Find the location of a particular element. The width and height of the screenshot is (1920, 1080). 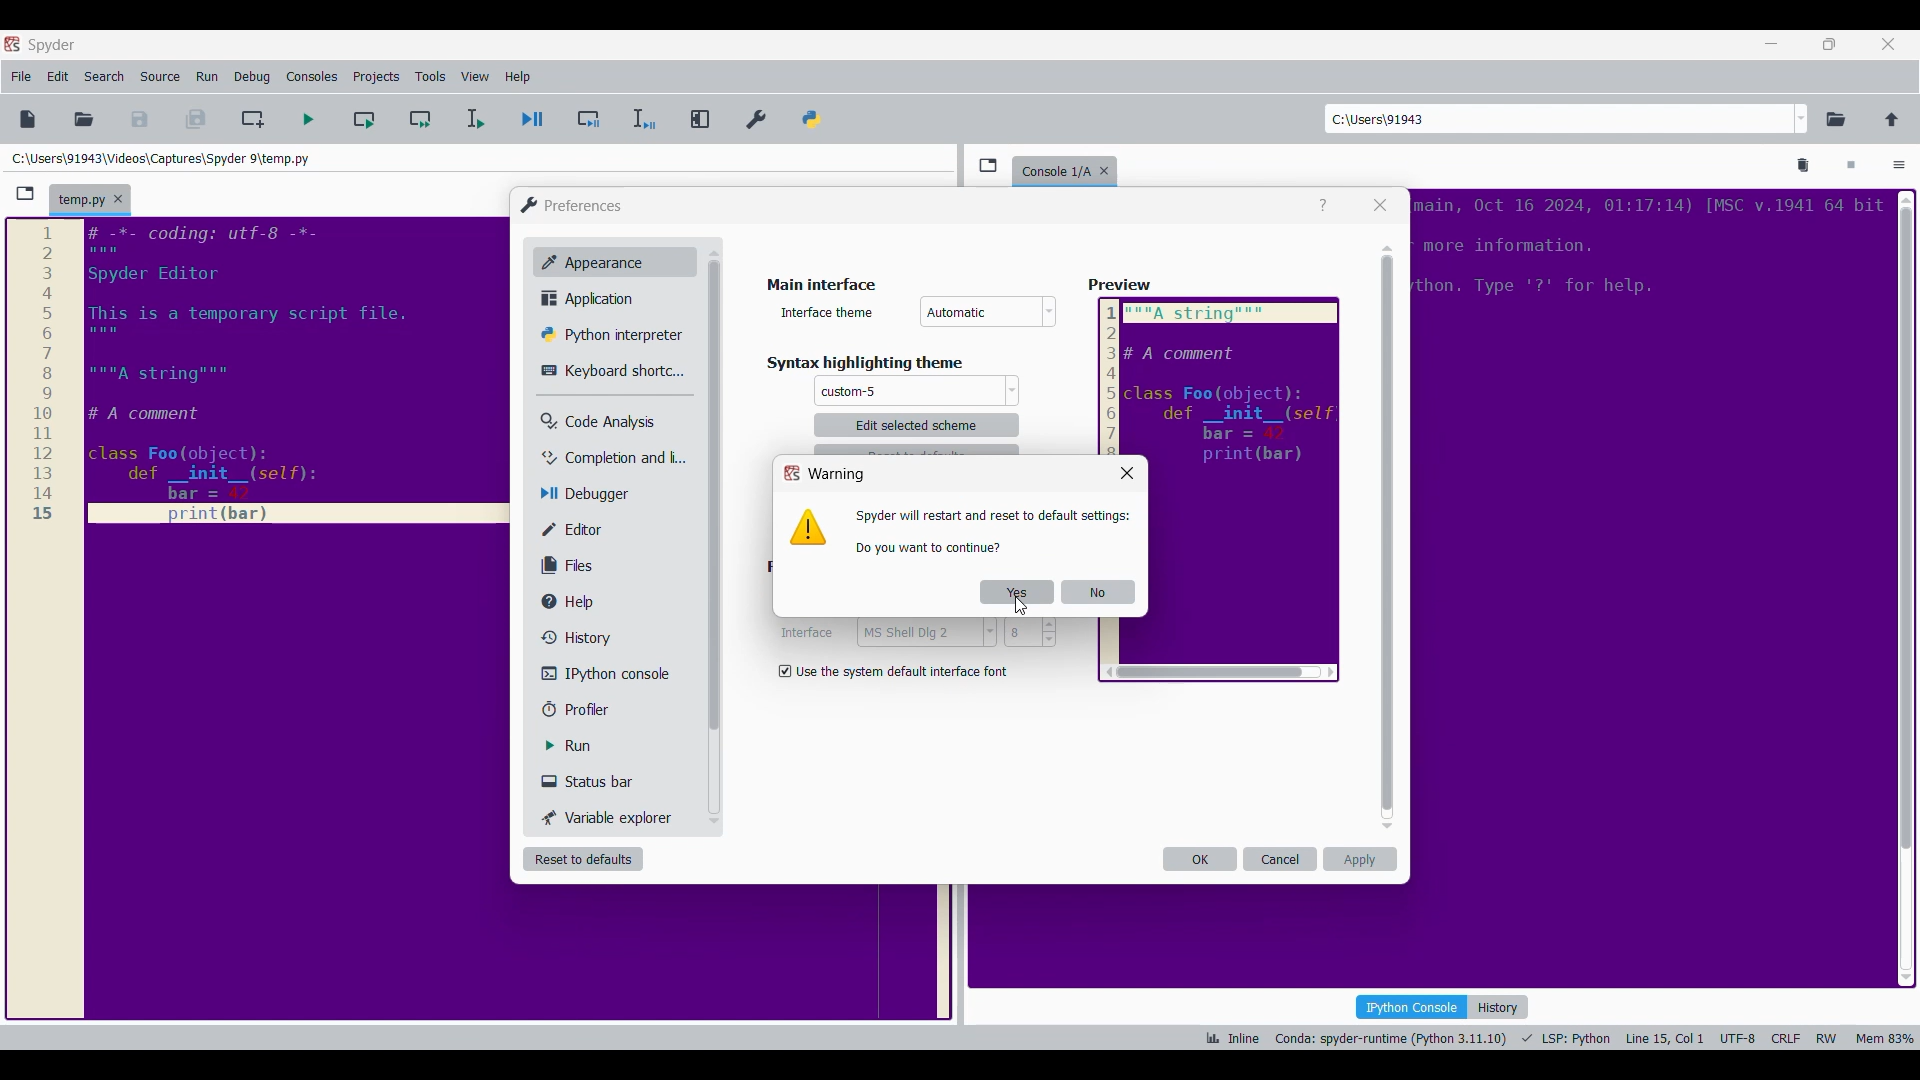

ik Inline is located at coordinates (1227, 1036).